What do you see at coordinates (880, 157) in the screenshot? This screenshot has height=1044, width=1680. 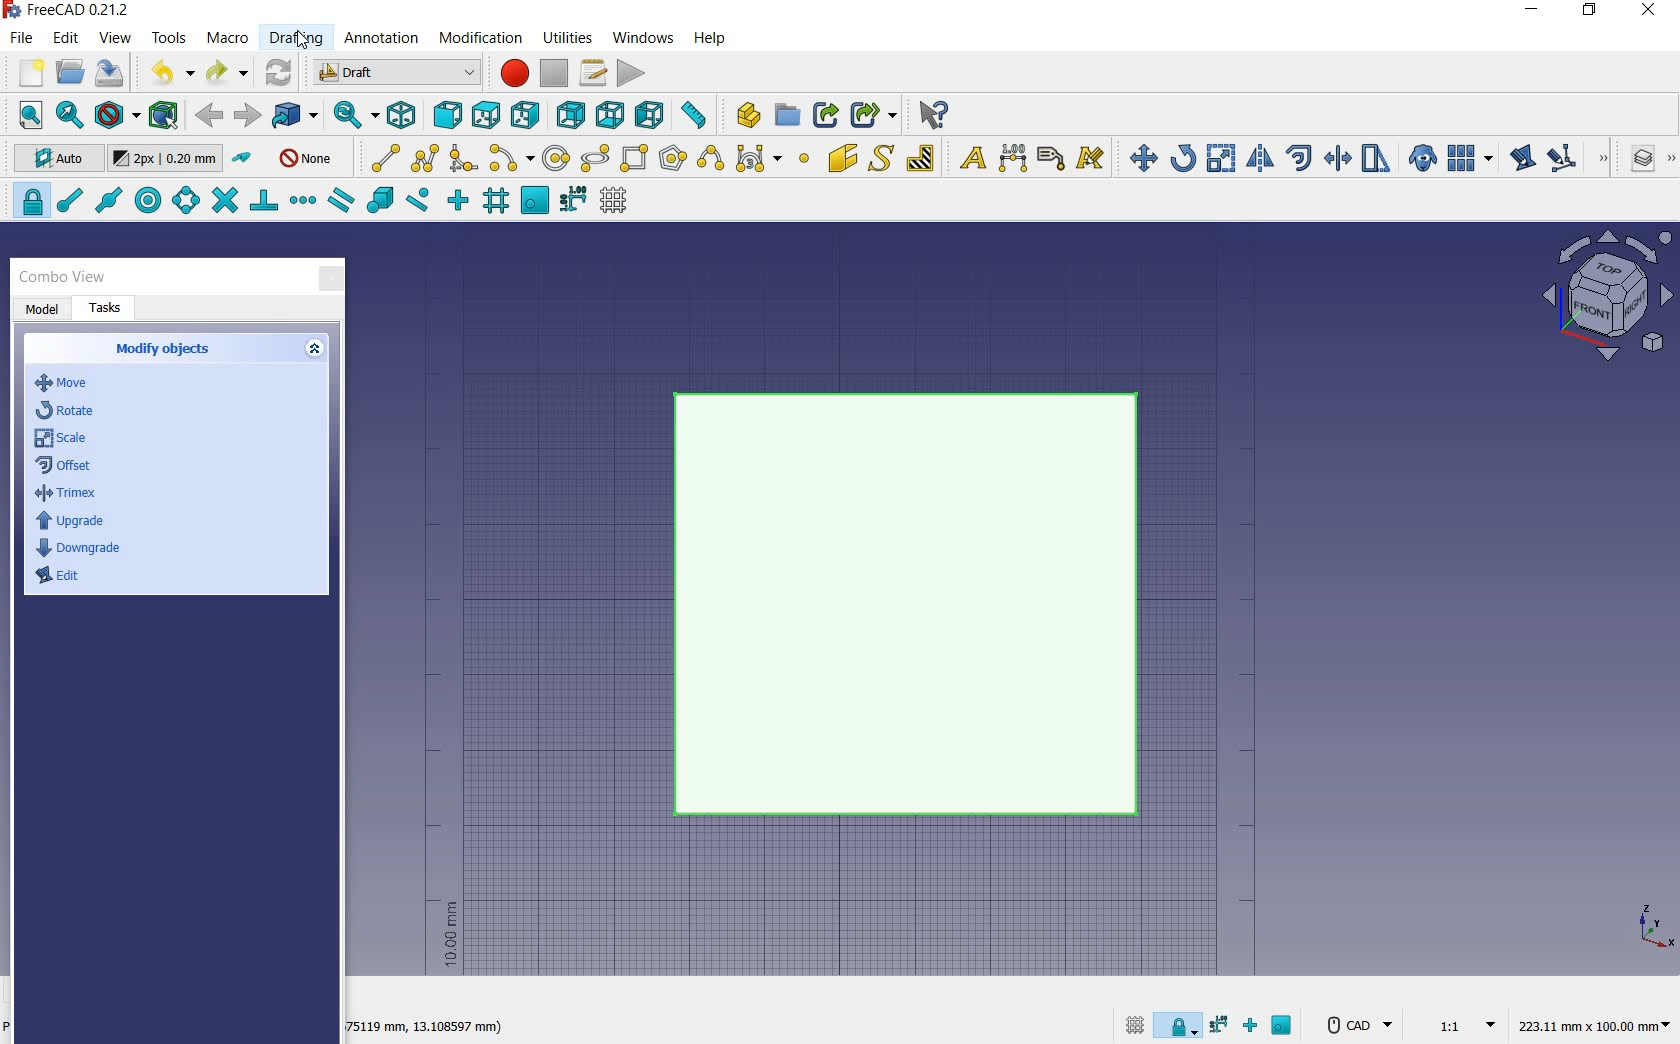 I see `shape from text` at bounding box center [880, 157].